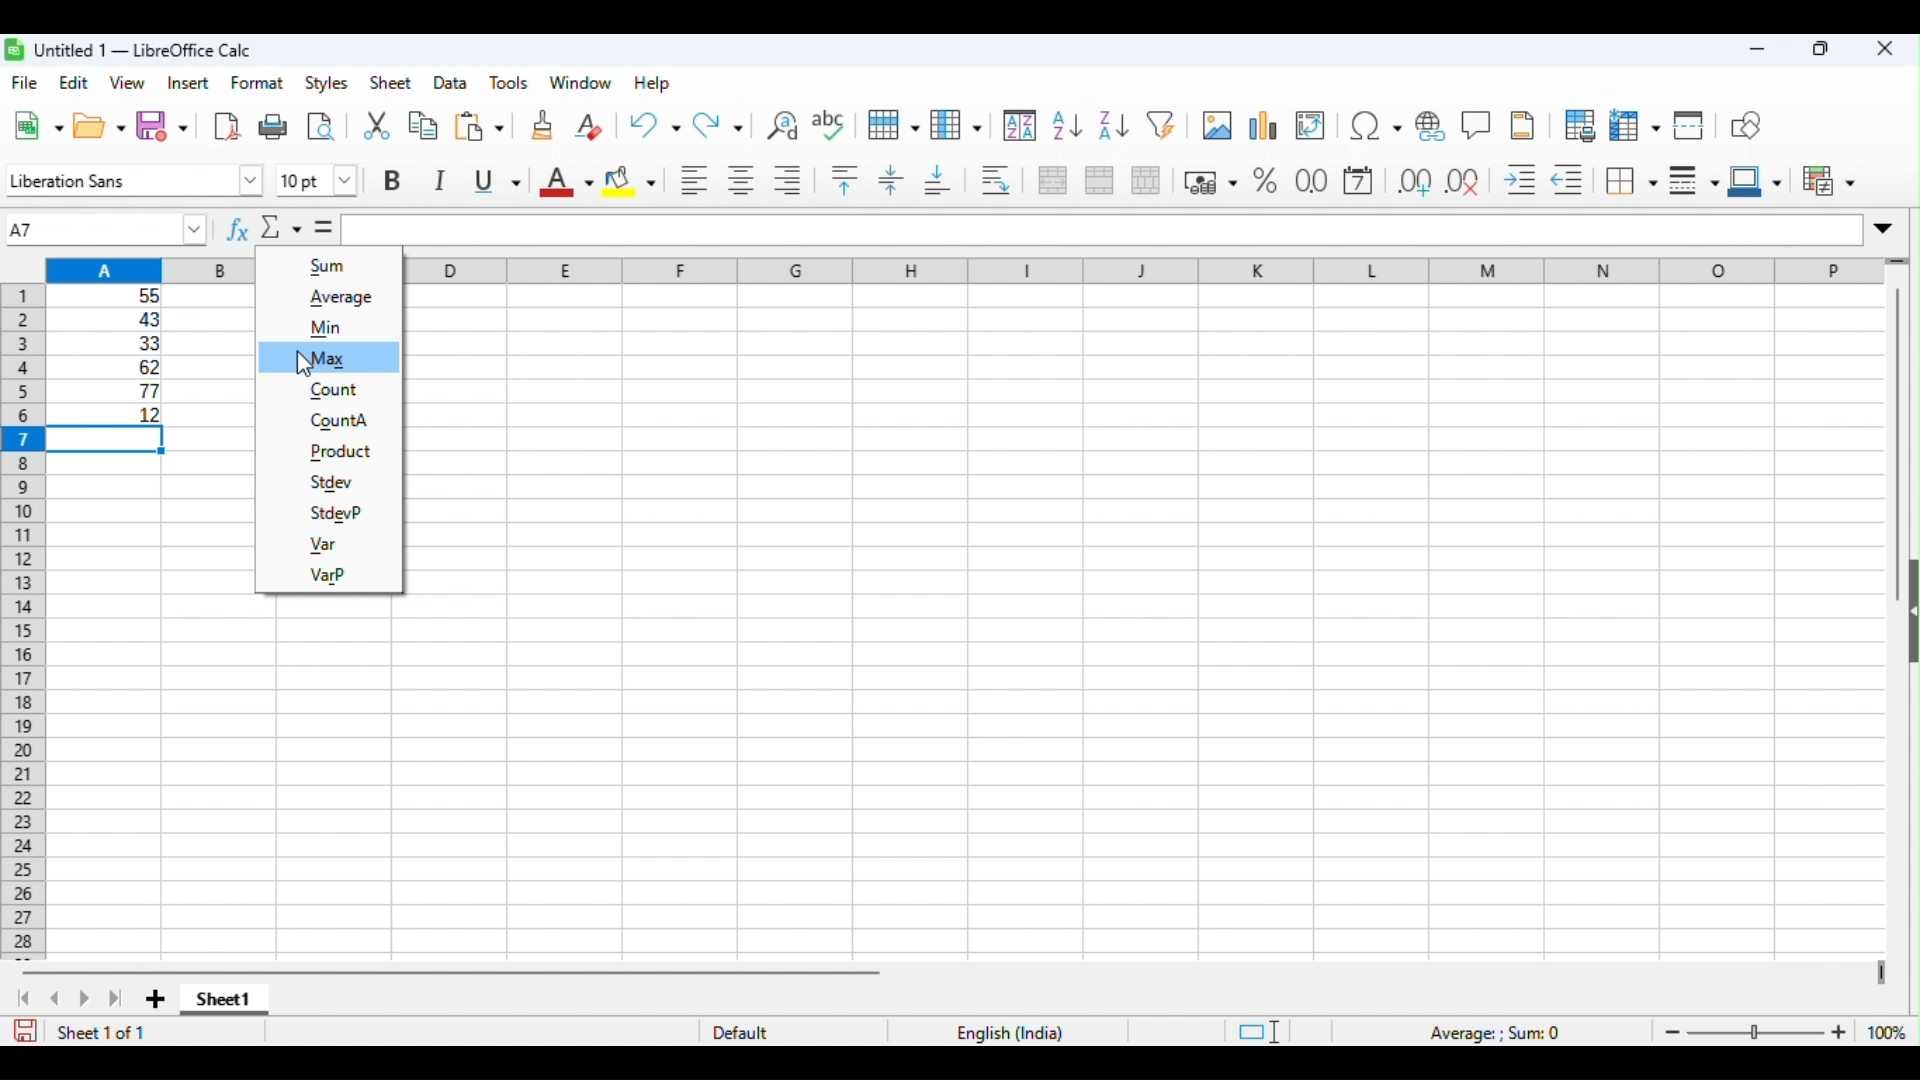  I want to click on increase indent, so click(1524, 181).